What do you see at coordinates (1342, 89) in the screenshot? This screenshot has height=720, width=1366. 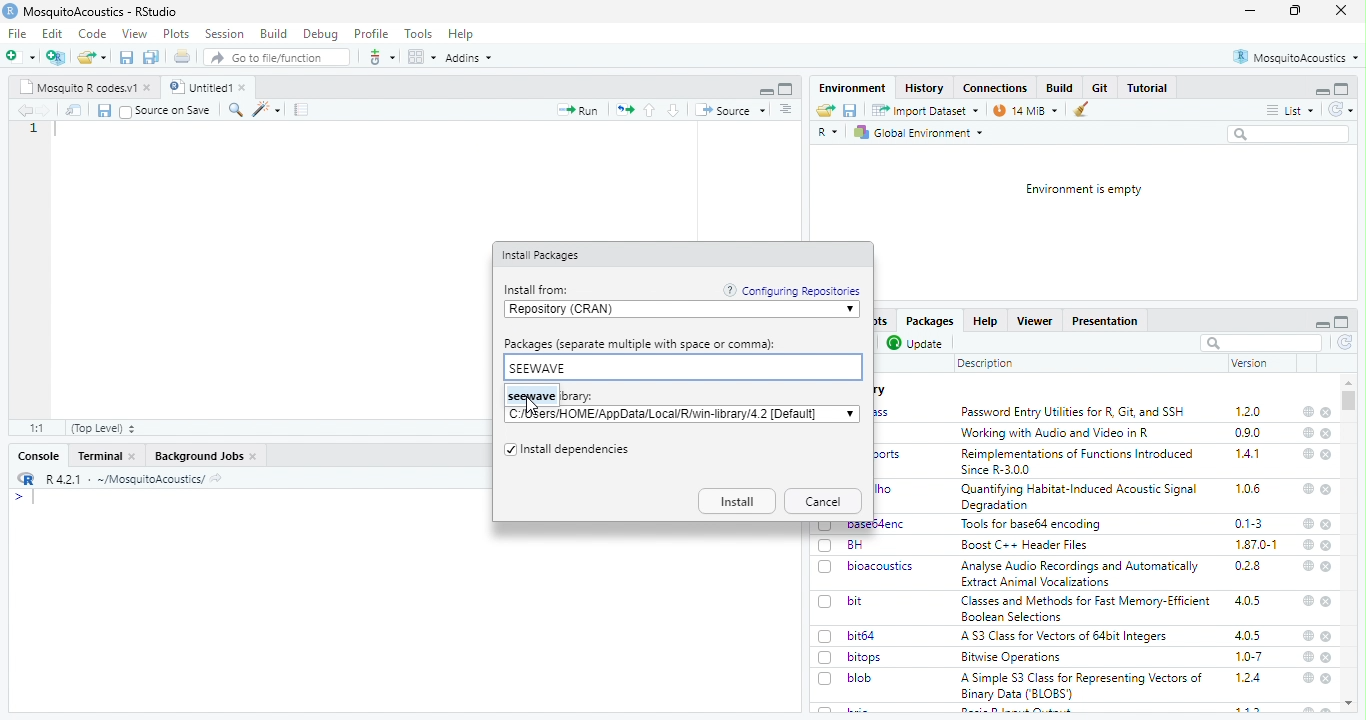 I see `maximise` at bounding box center [1342, 89].